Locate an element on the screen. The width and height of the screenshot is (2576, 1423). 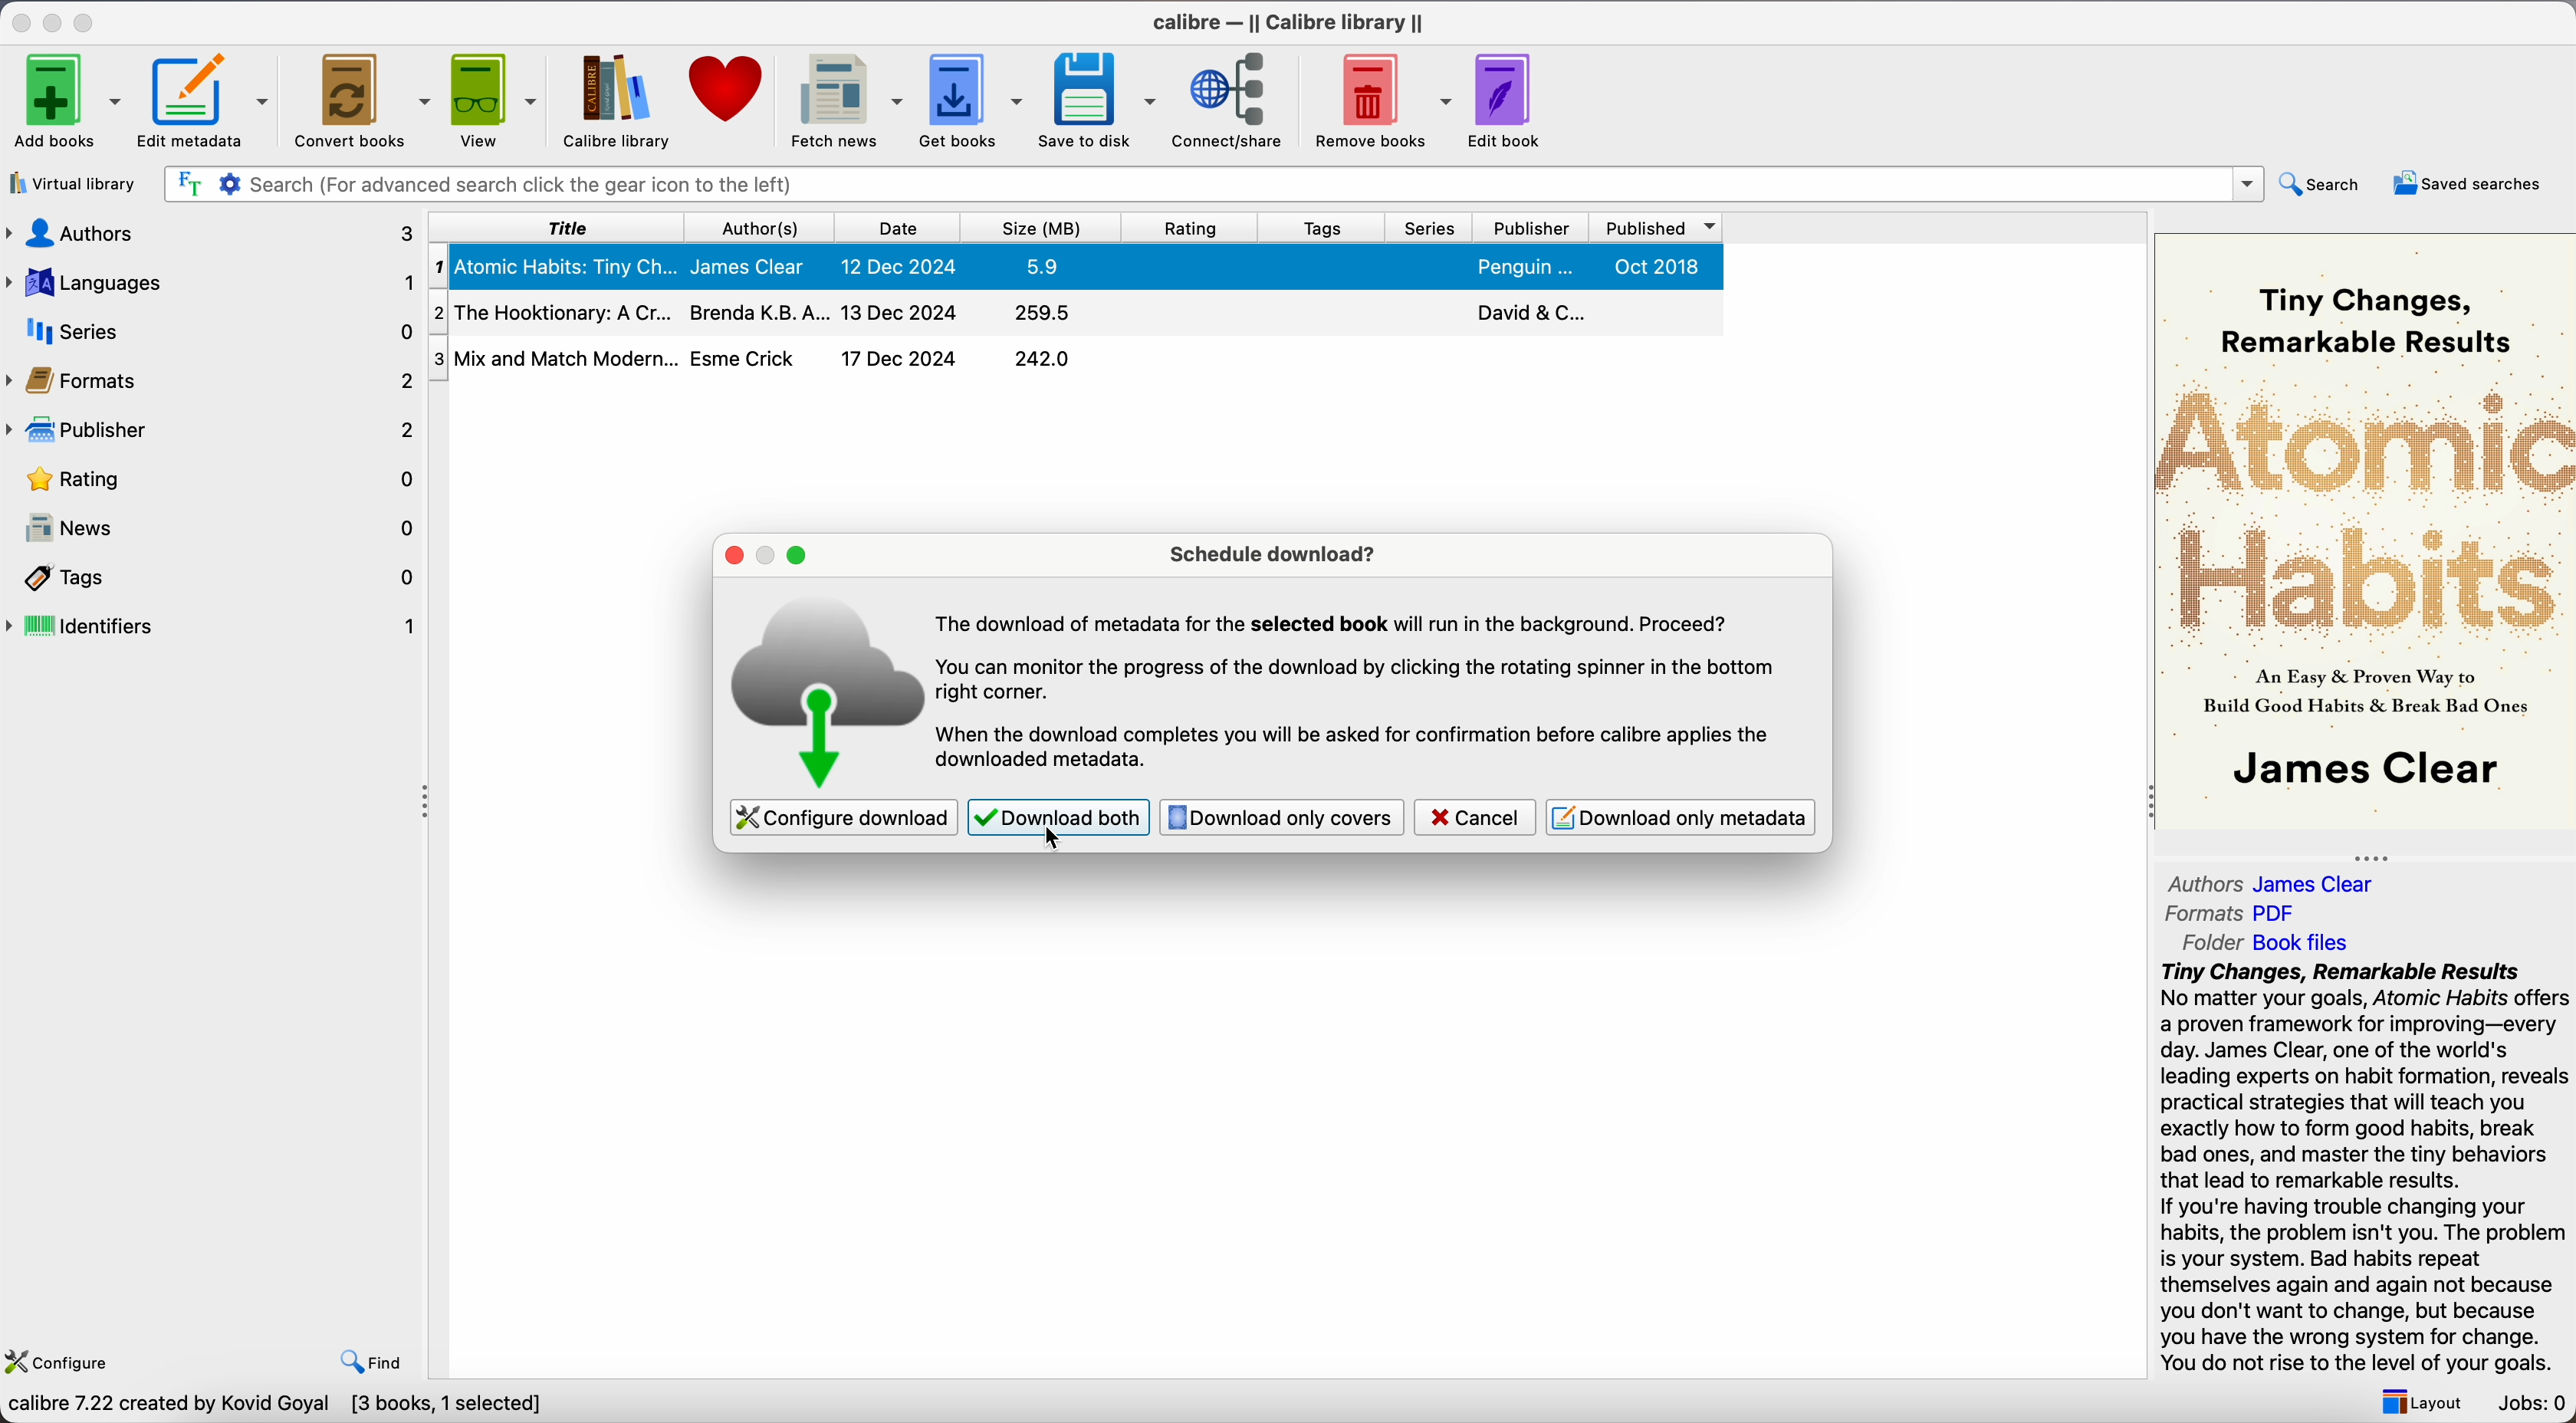
Add books is located at coordinates (64, 101).